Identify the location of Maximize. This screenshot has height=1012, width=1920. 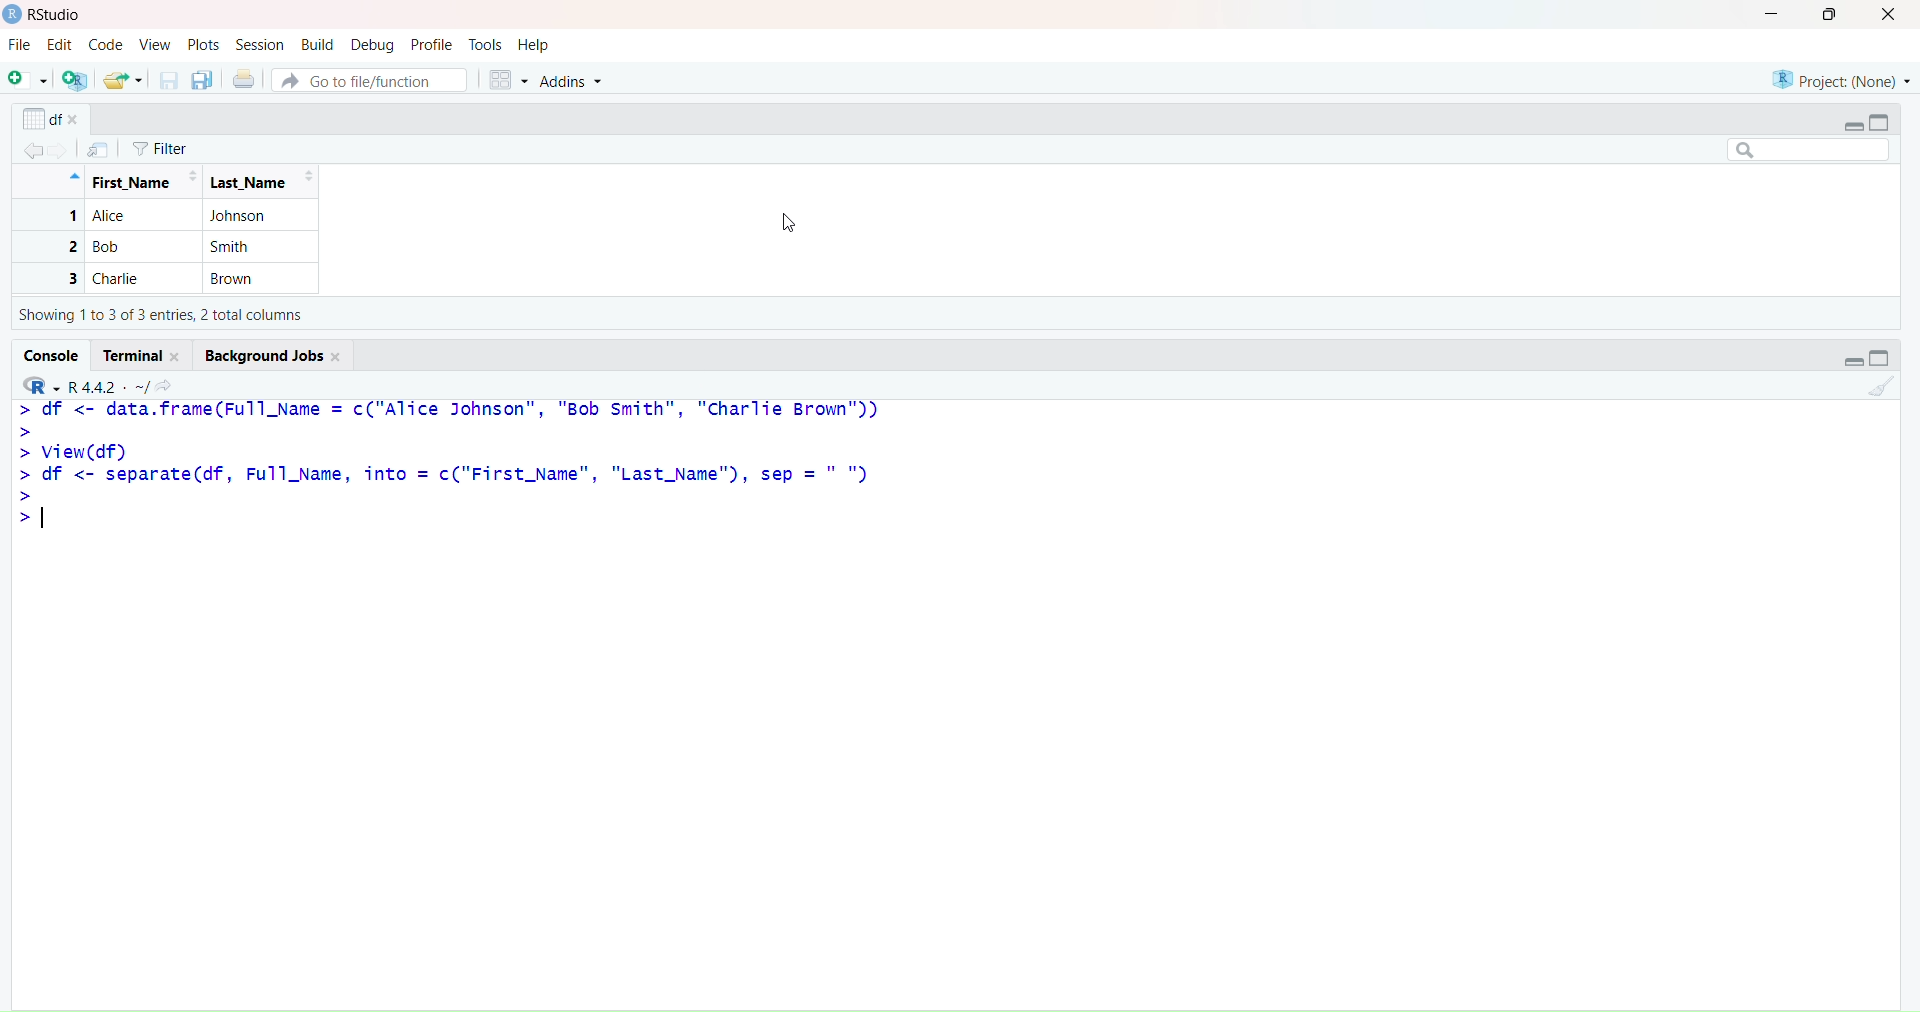
(1887, 122).